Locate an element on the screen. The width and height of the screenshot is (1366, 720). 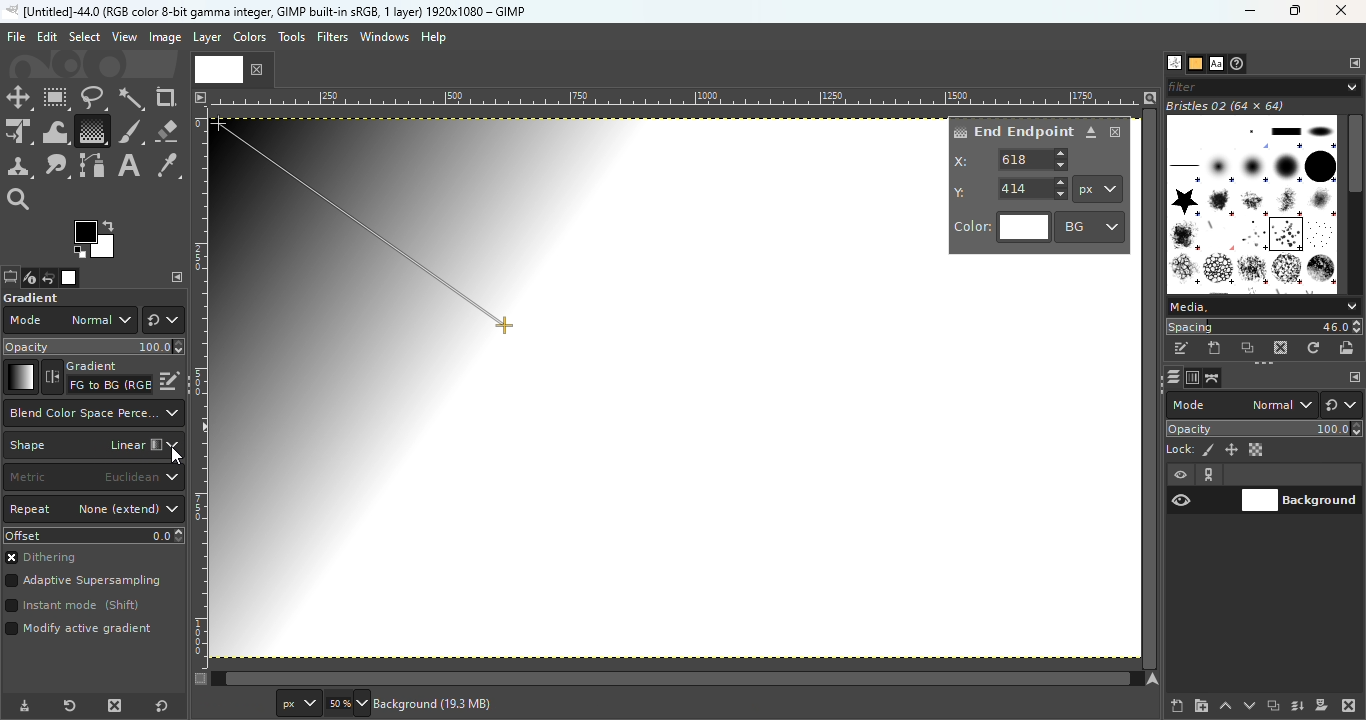
Filters is located at coordinates (333, 37).